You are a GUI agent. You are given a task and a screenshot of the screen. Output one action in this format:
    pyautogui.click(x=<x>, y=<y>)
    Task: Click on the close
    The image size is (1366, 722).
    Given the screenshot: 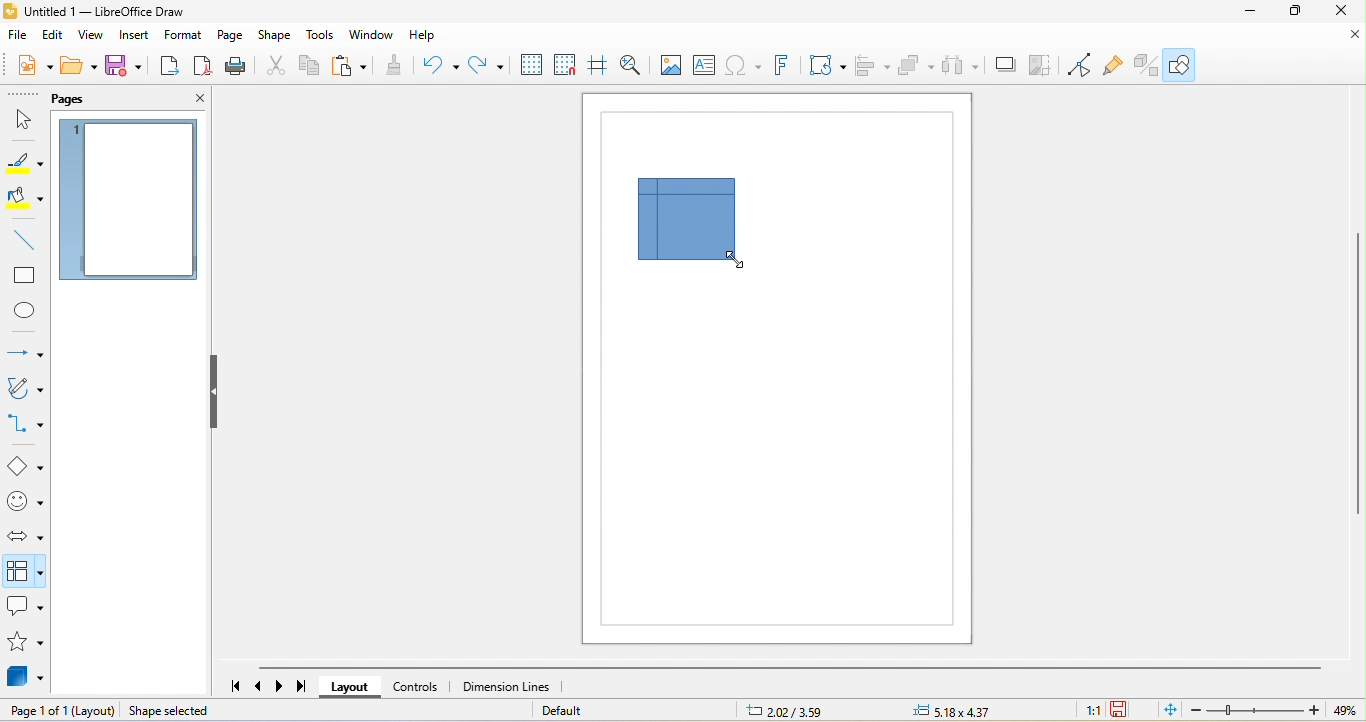 What is the action you would take?
    pyautogui.click(x=1343, y=15)
    